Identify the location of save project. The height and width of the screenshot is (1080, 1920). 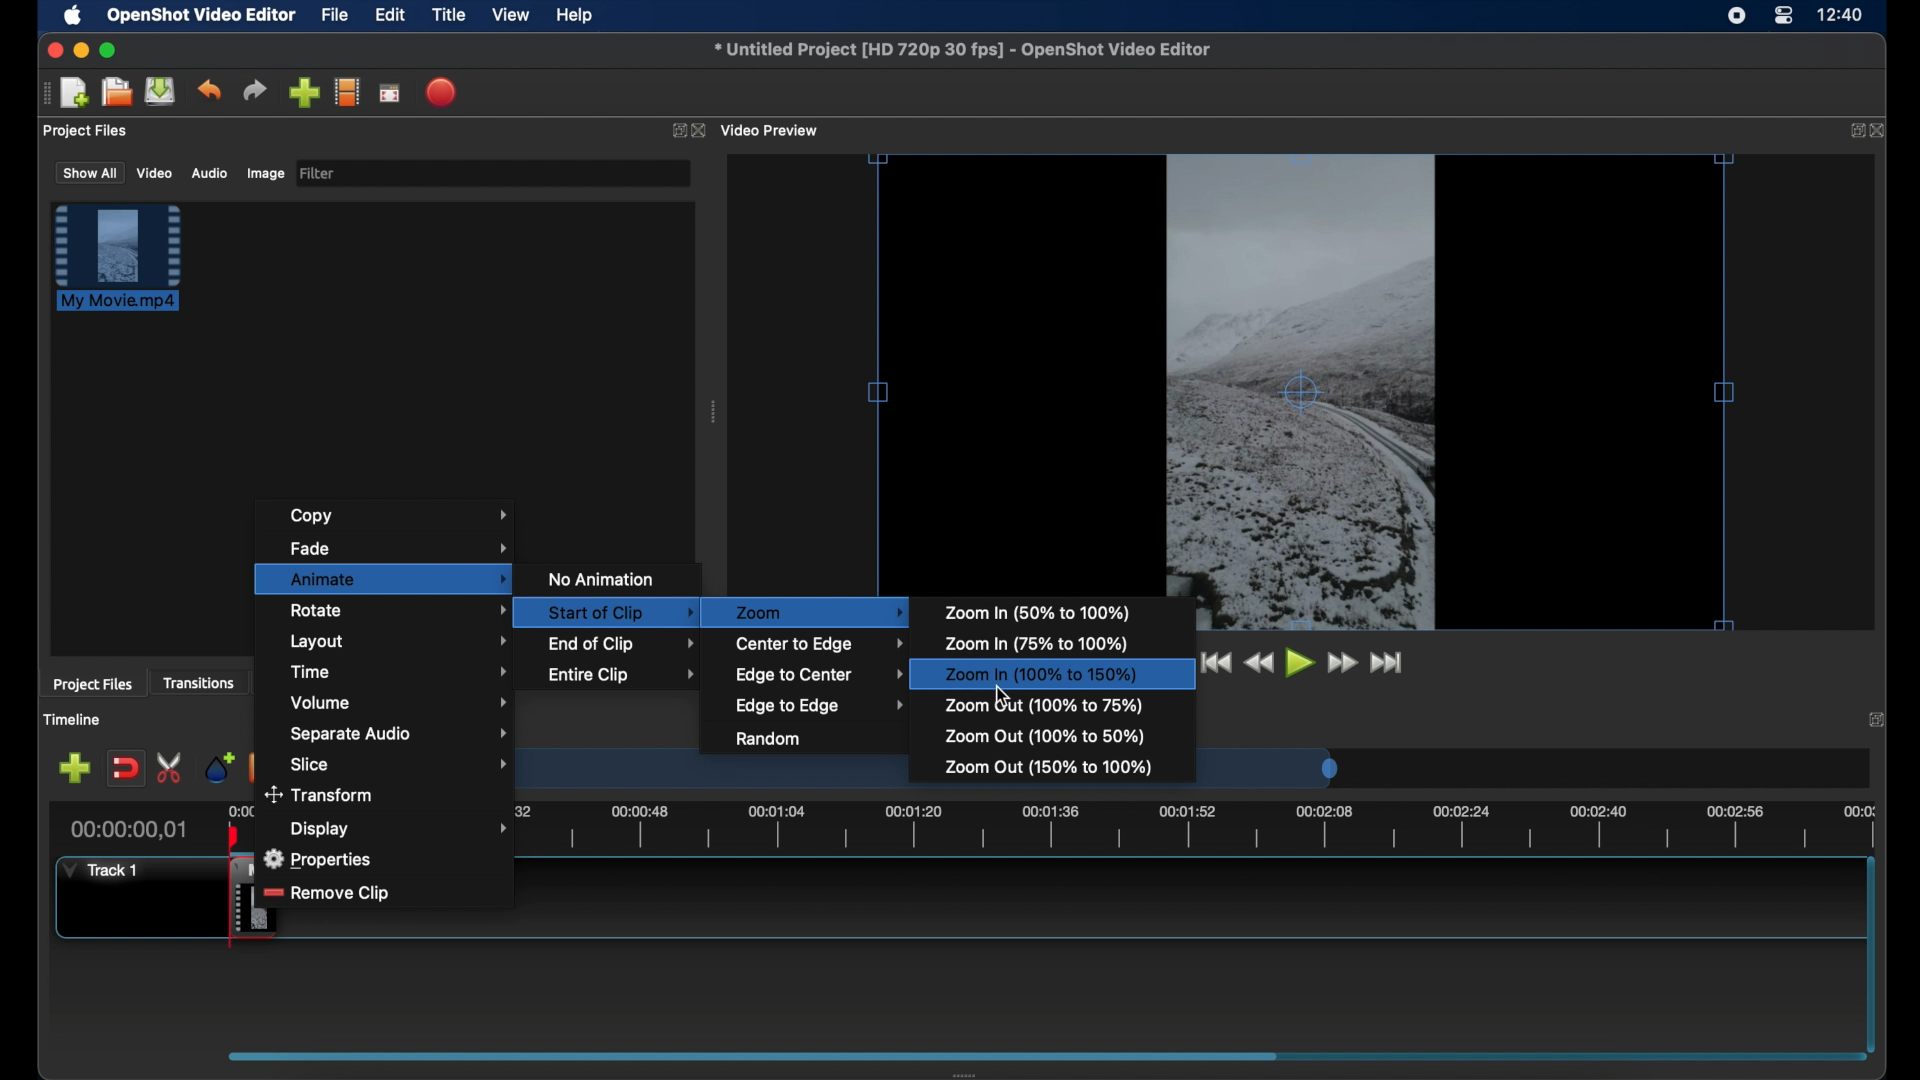
(160, 91).